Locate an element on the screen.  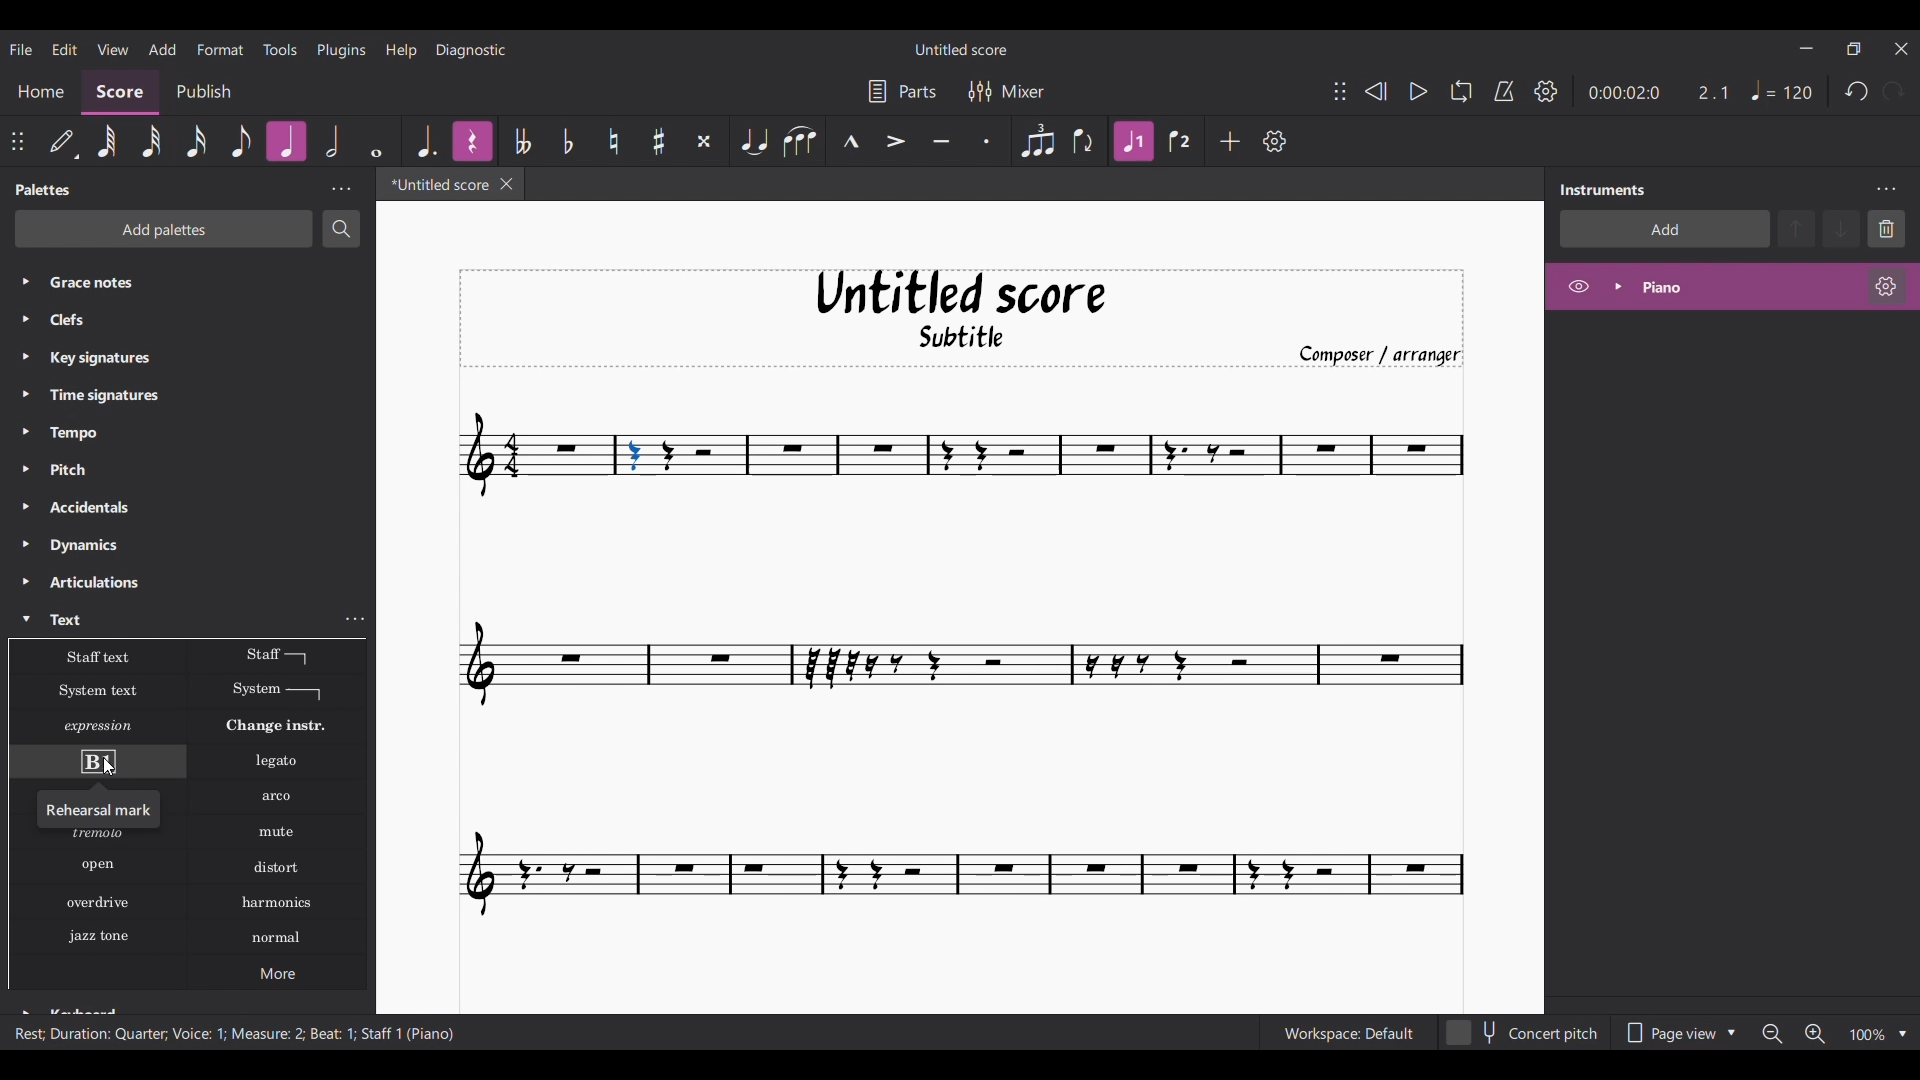
Tools menu is located at coordinates (281, 48).